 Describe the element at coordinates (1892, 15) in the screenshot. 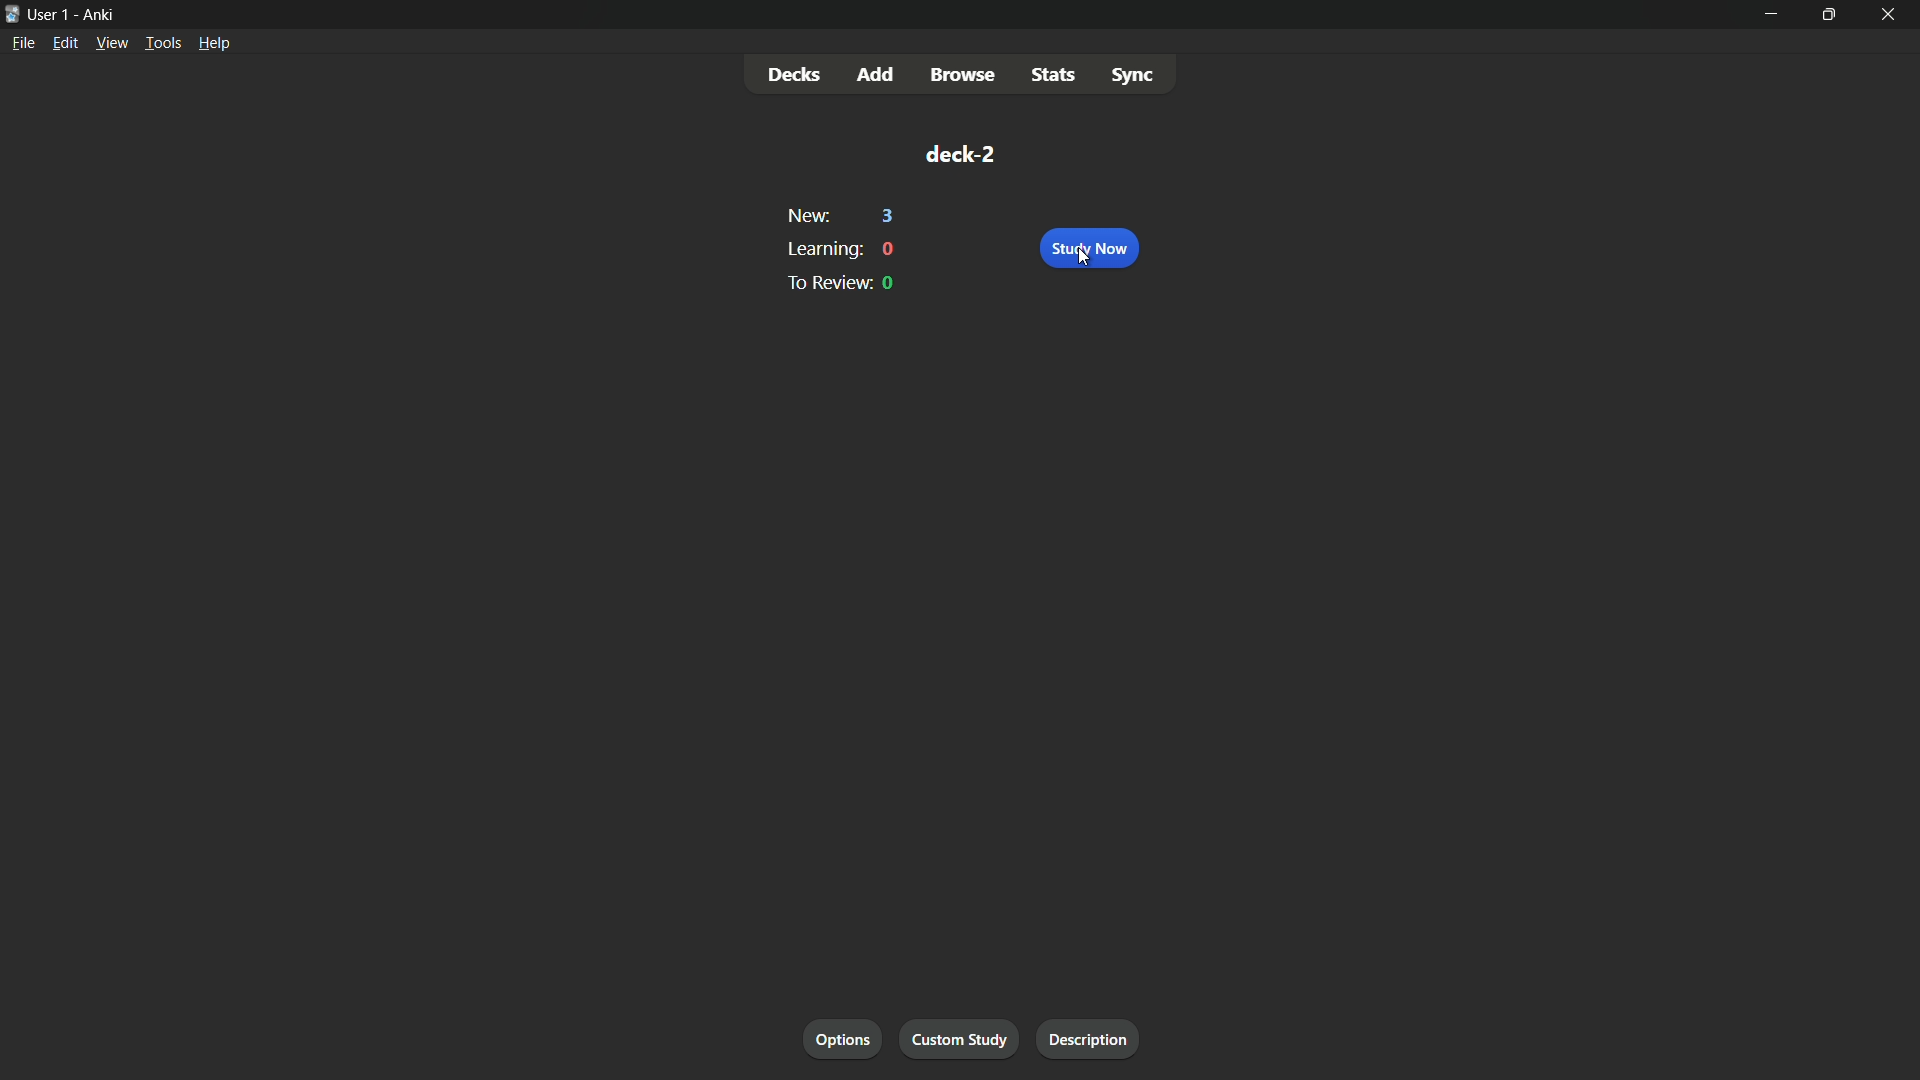

I see `close app` at that location.